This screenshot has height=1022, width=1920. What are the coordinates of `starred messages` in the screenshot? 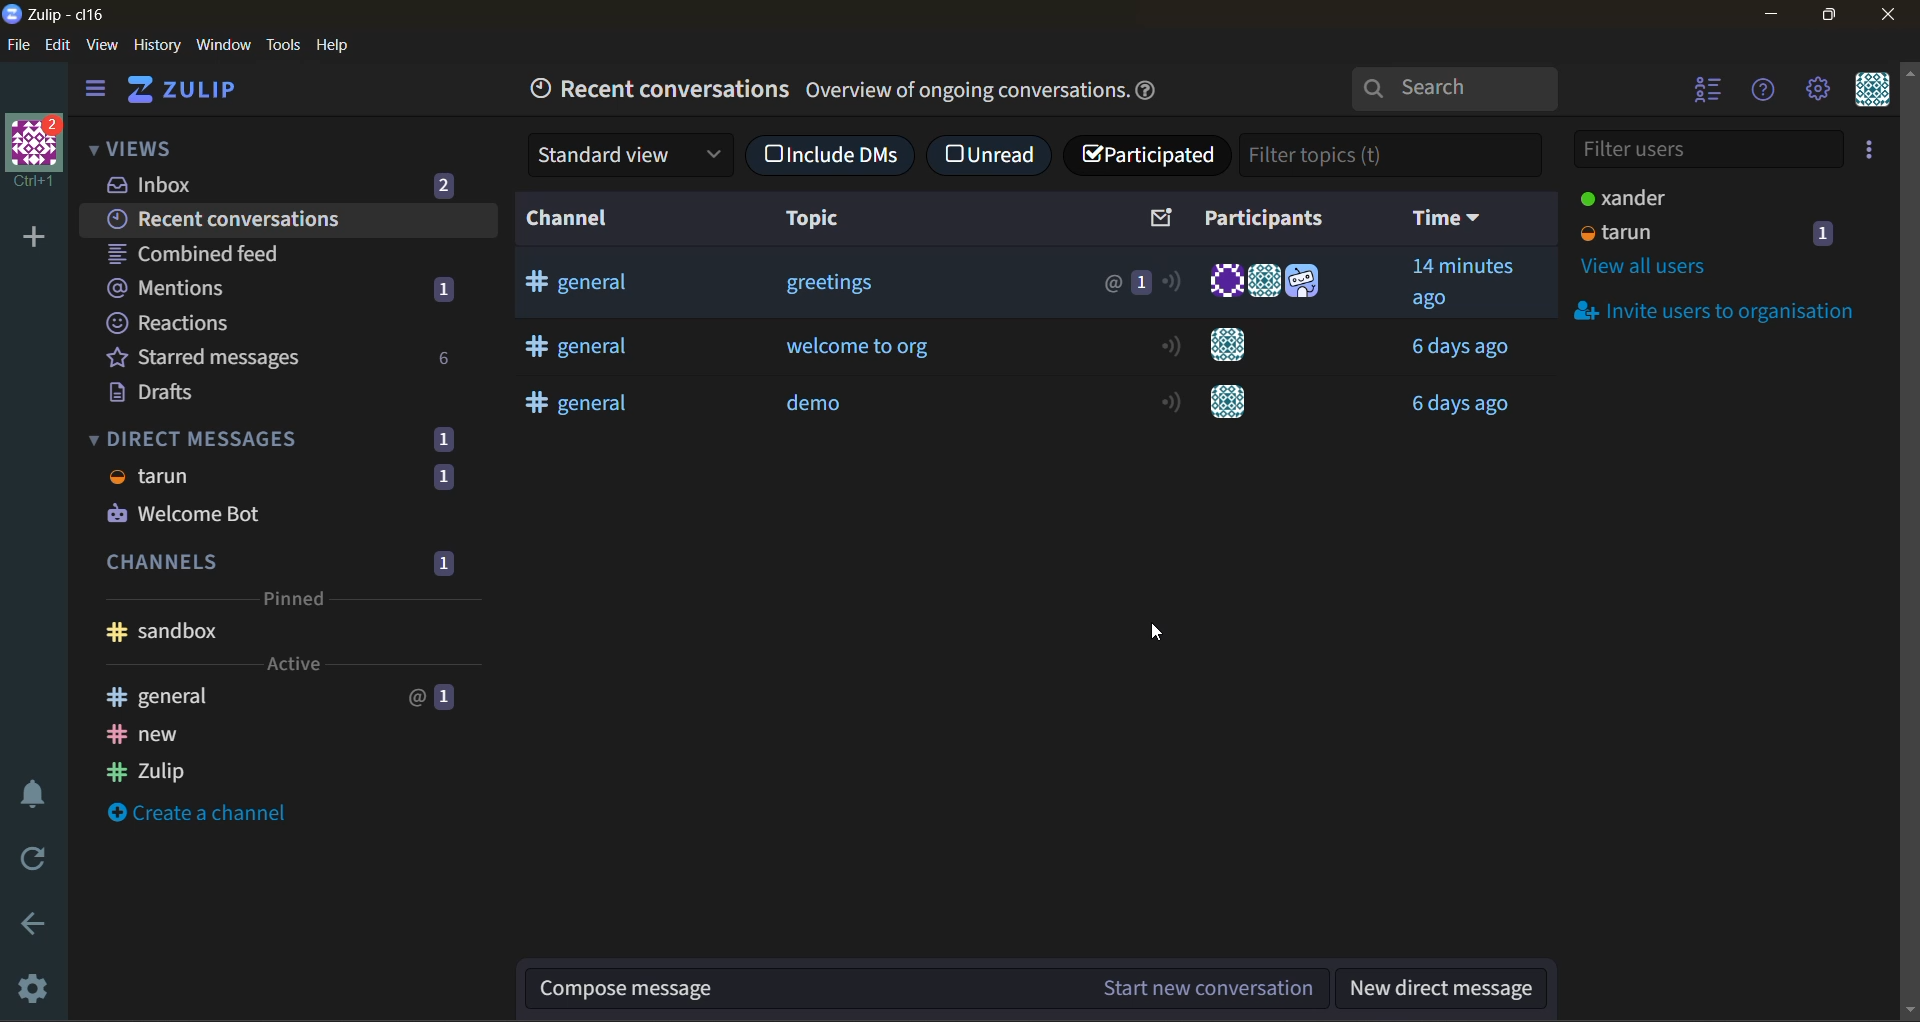 It's located at (282, 357).